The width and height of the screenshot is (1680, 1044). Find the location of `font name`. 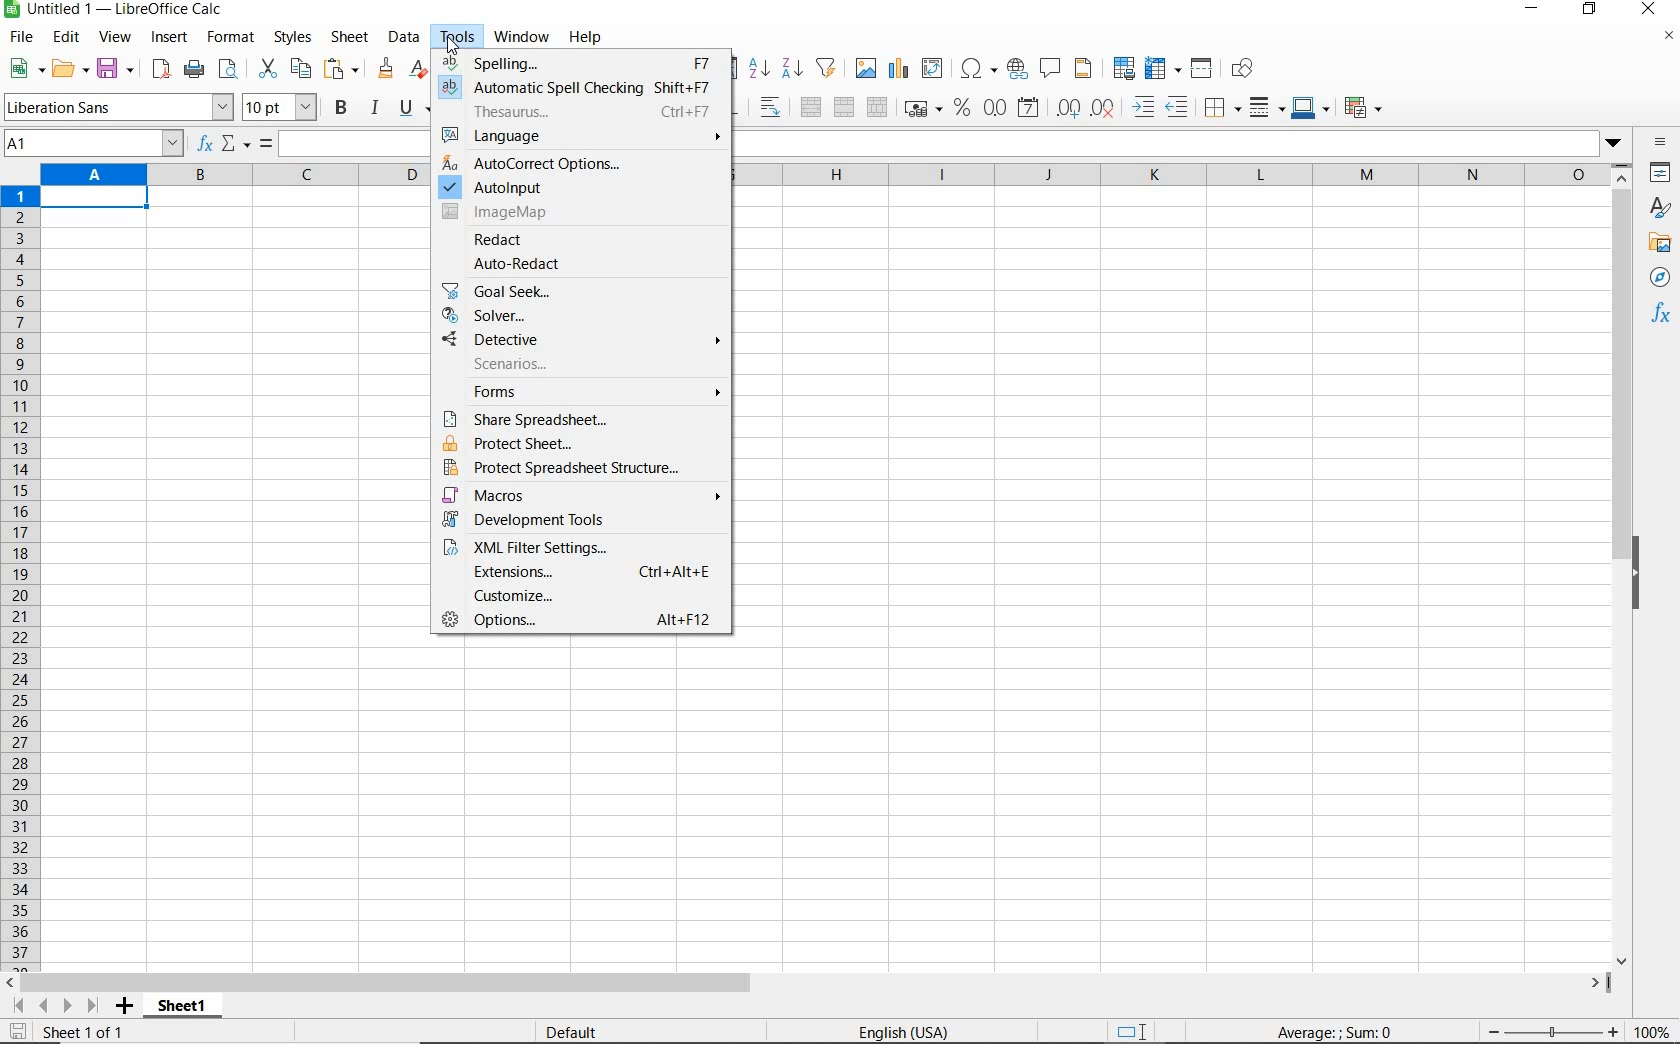

font name is located at coordinates (117, 107).